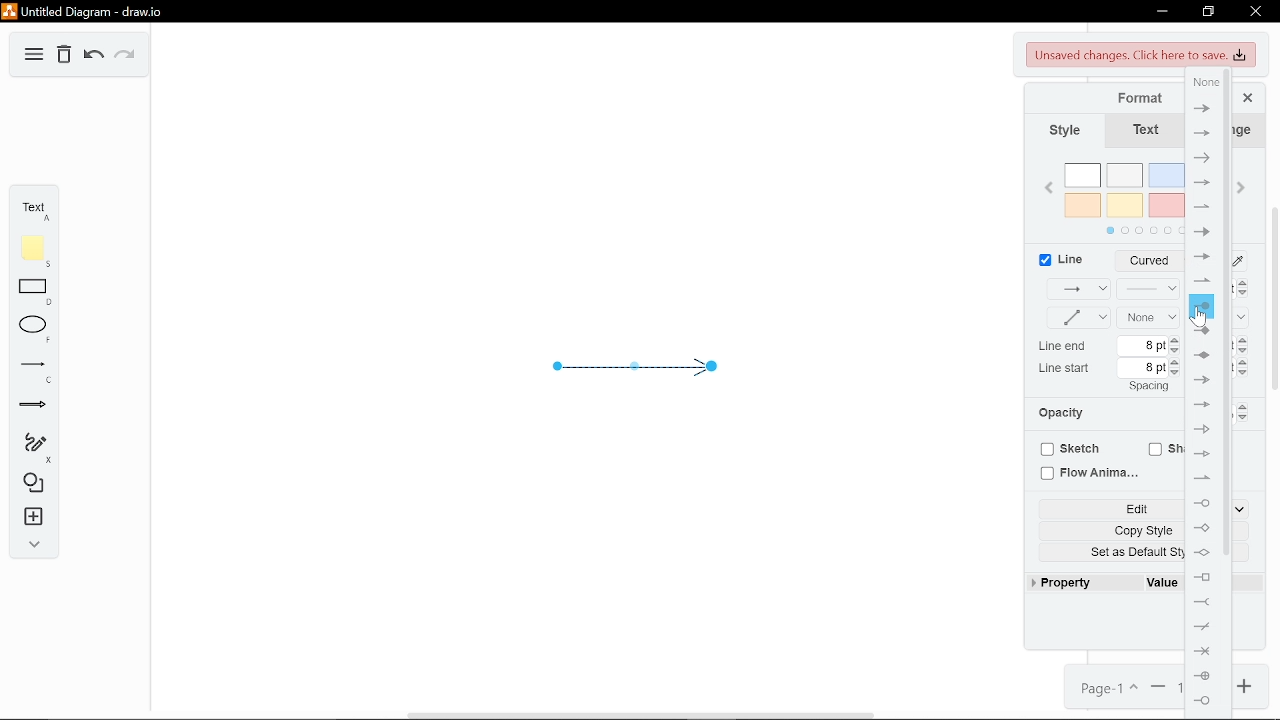  I want to click on Pattern, so click(1148, 290).